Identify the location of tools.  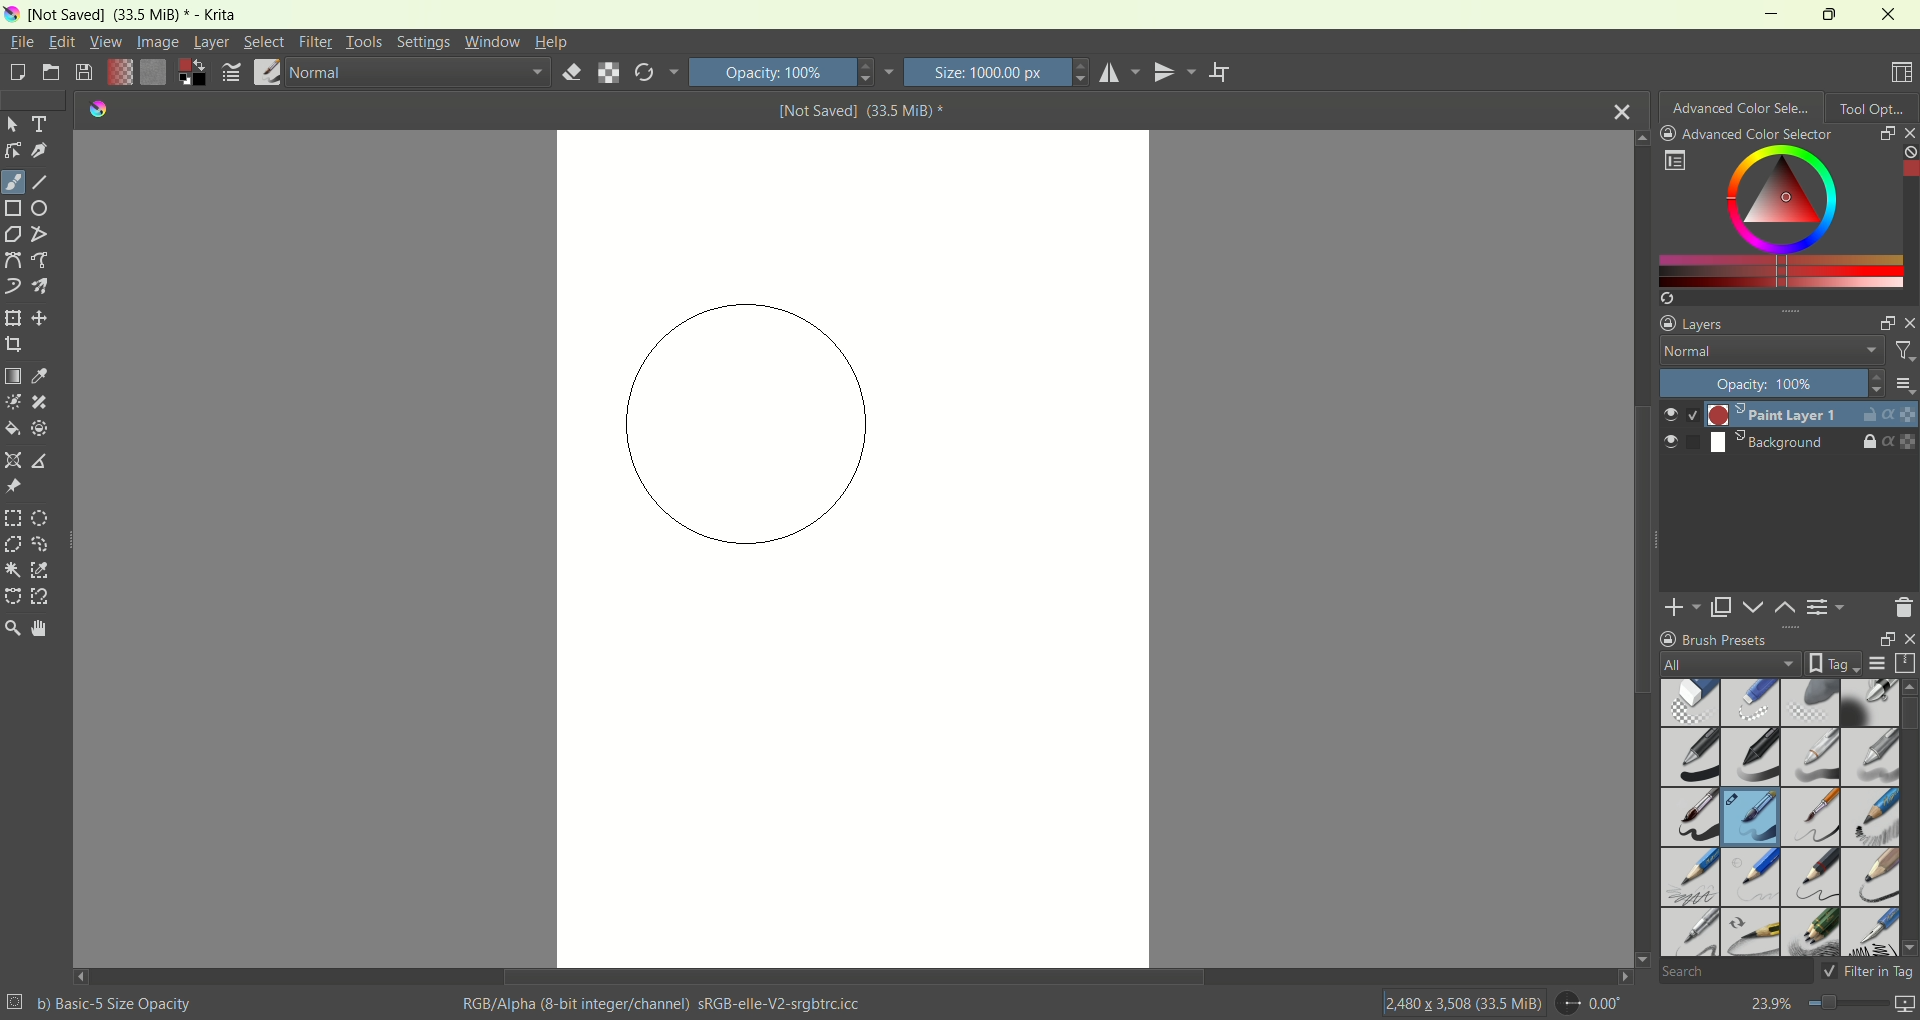
(364, 42).